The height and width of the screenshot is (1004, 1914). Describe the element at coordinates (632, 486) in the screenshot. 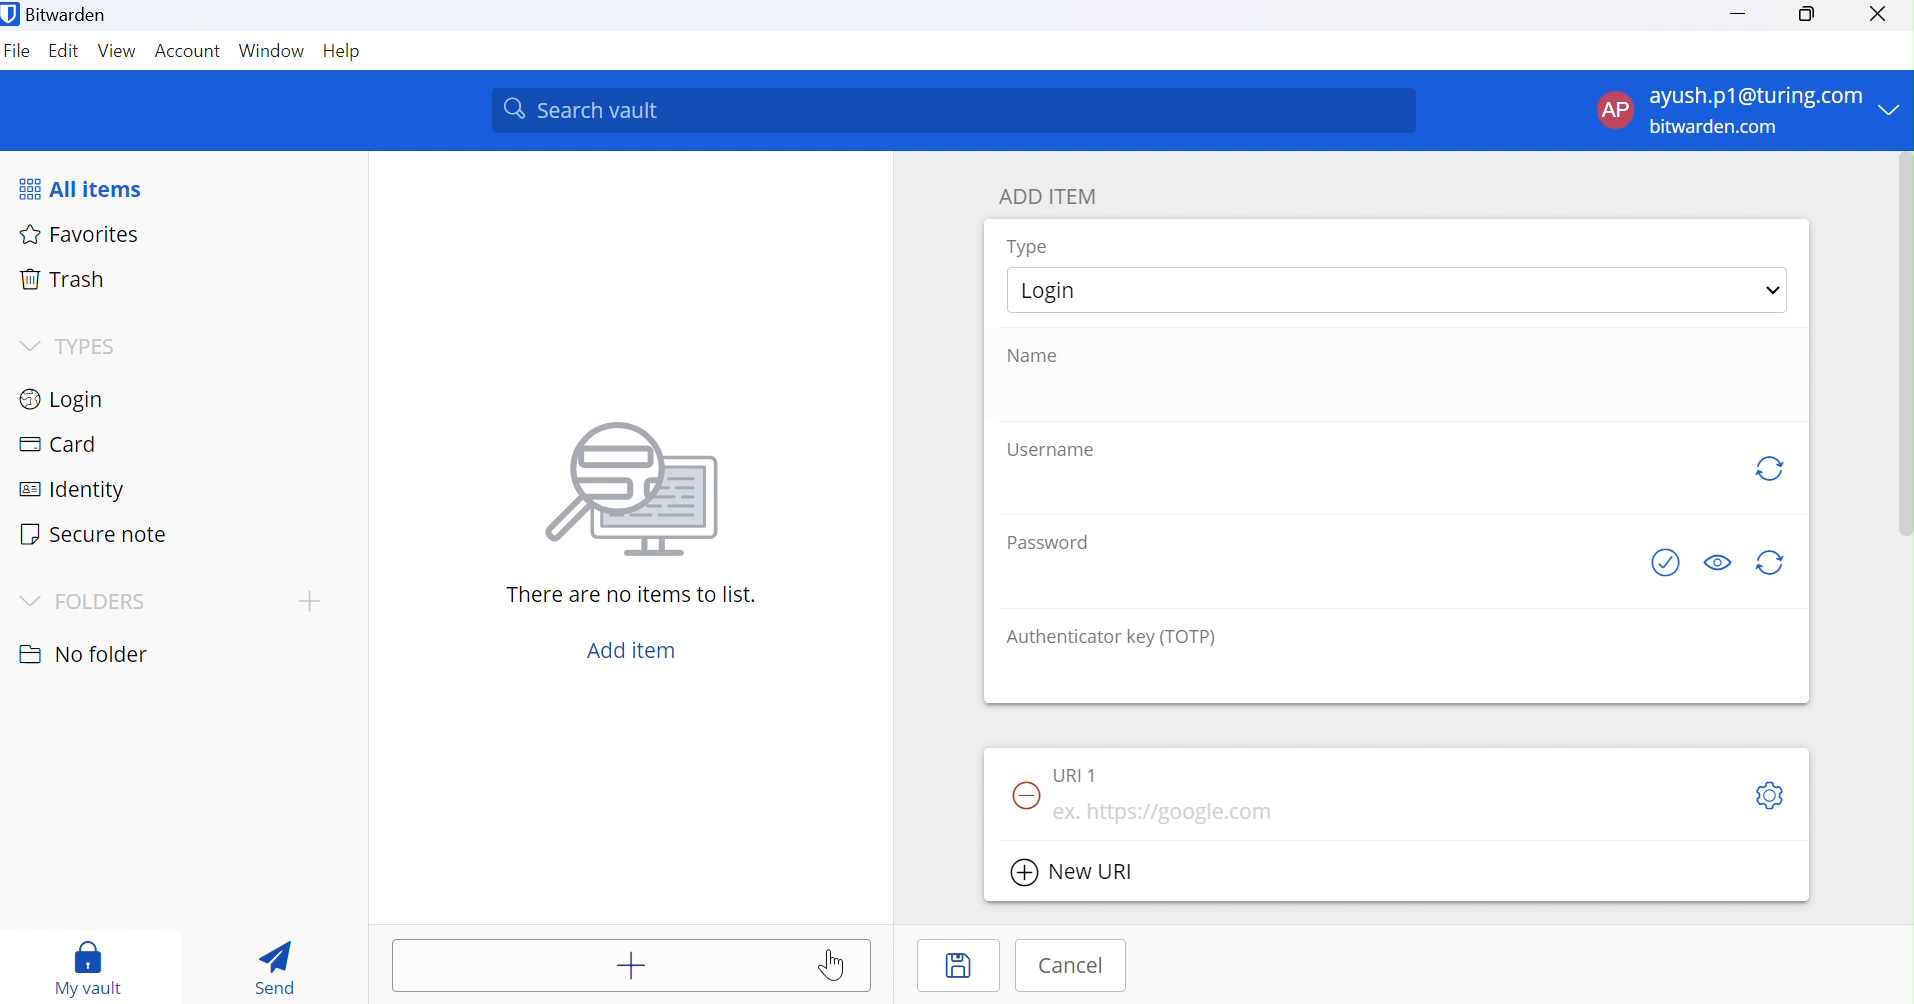

I see `icon` at that location.